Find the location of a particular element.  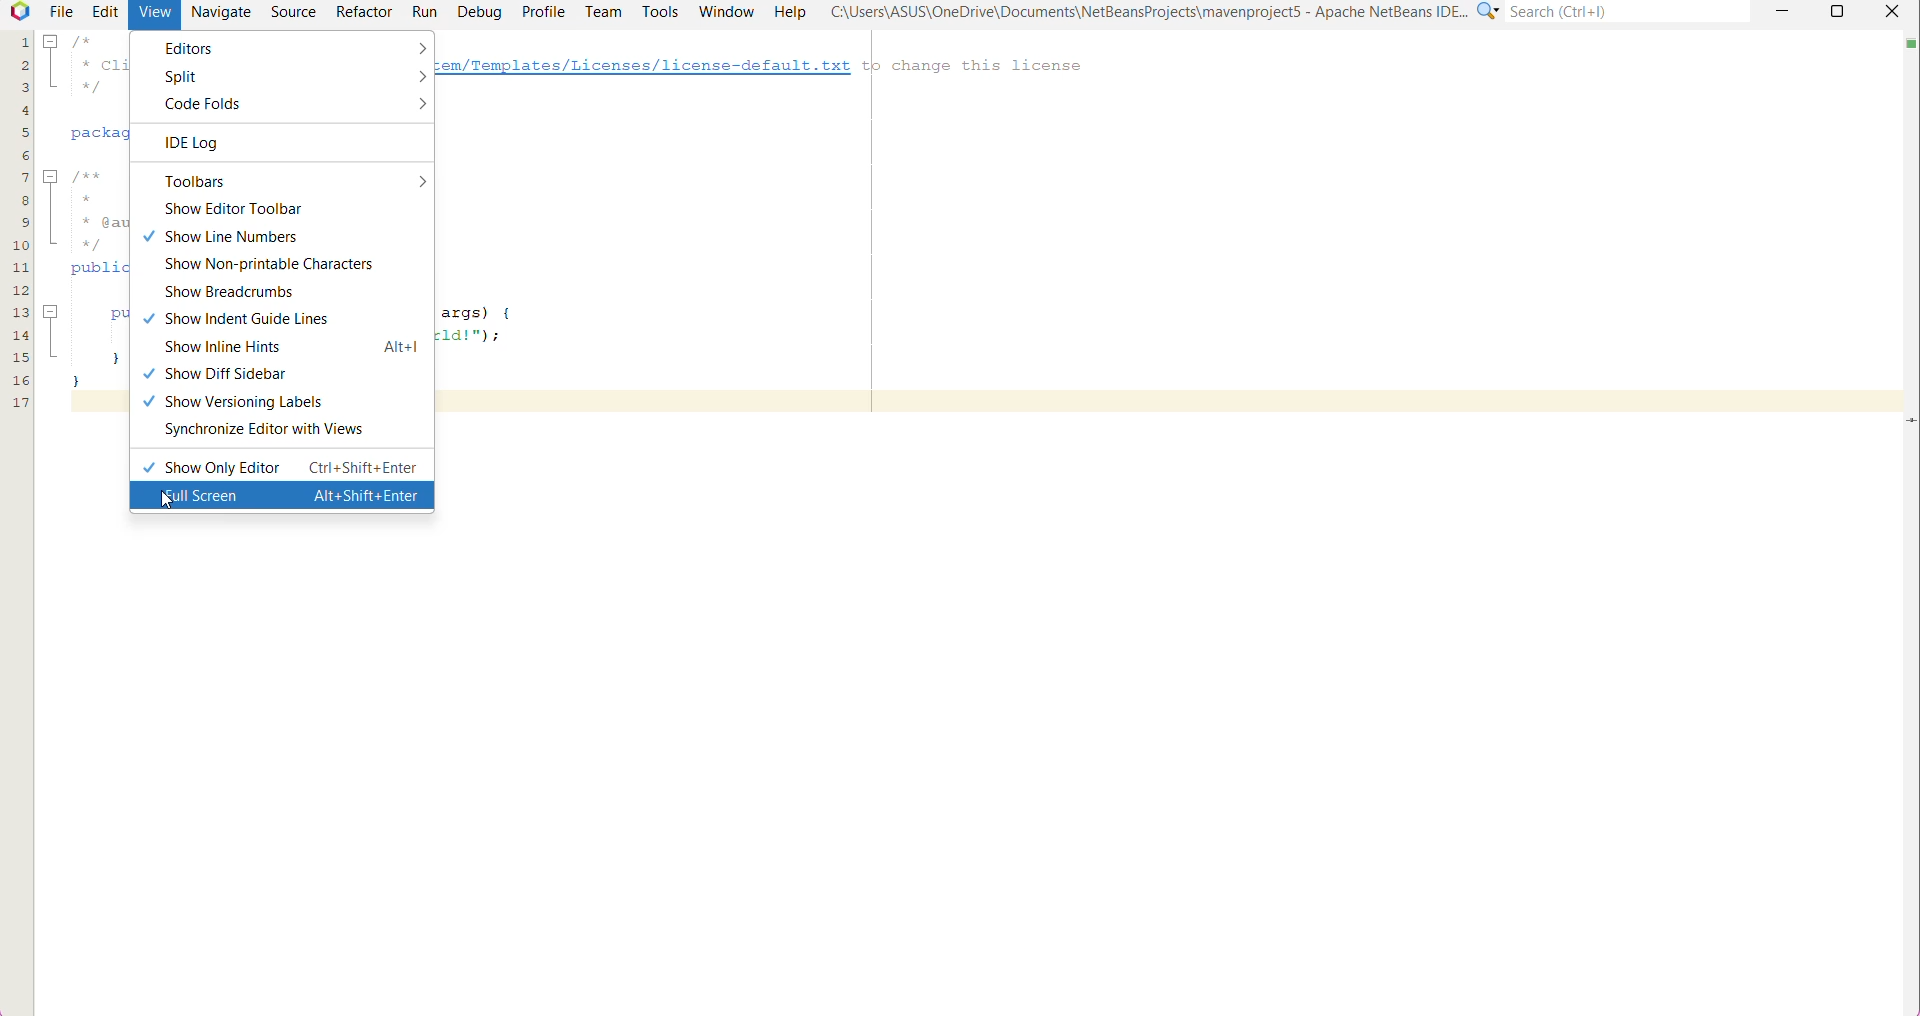

Show Indent Guide Lines is located at coordinates (248, 320).